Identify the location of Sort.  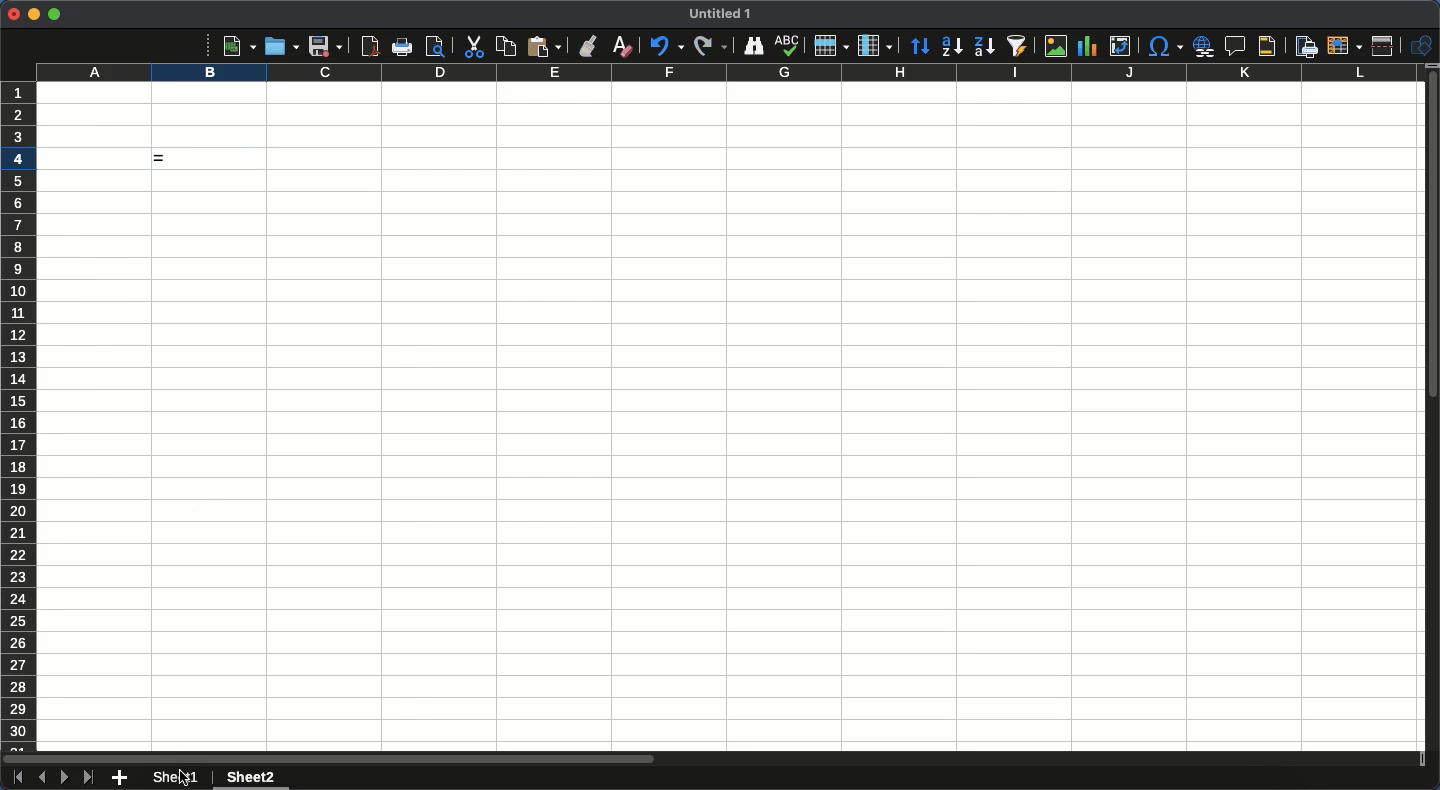
(921, 48).